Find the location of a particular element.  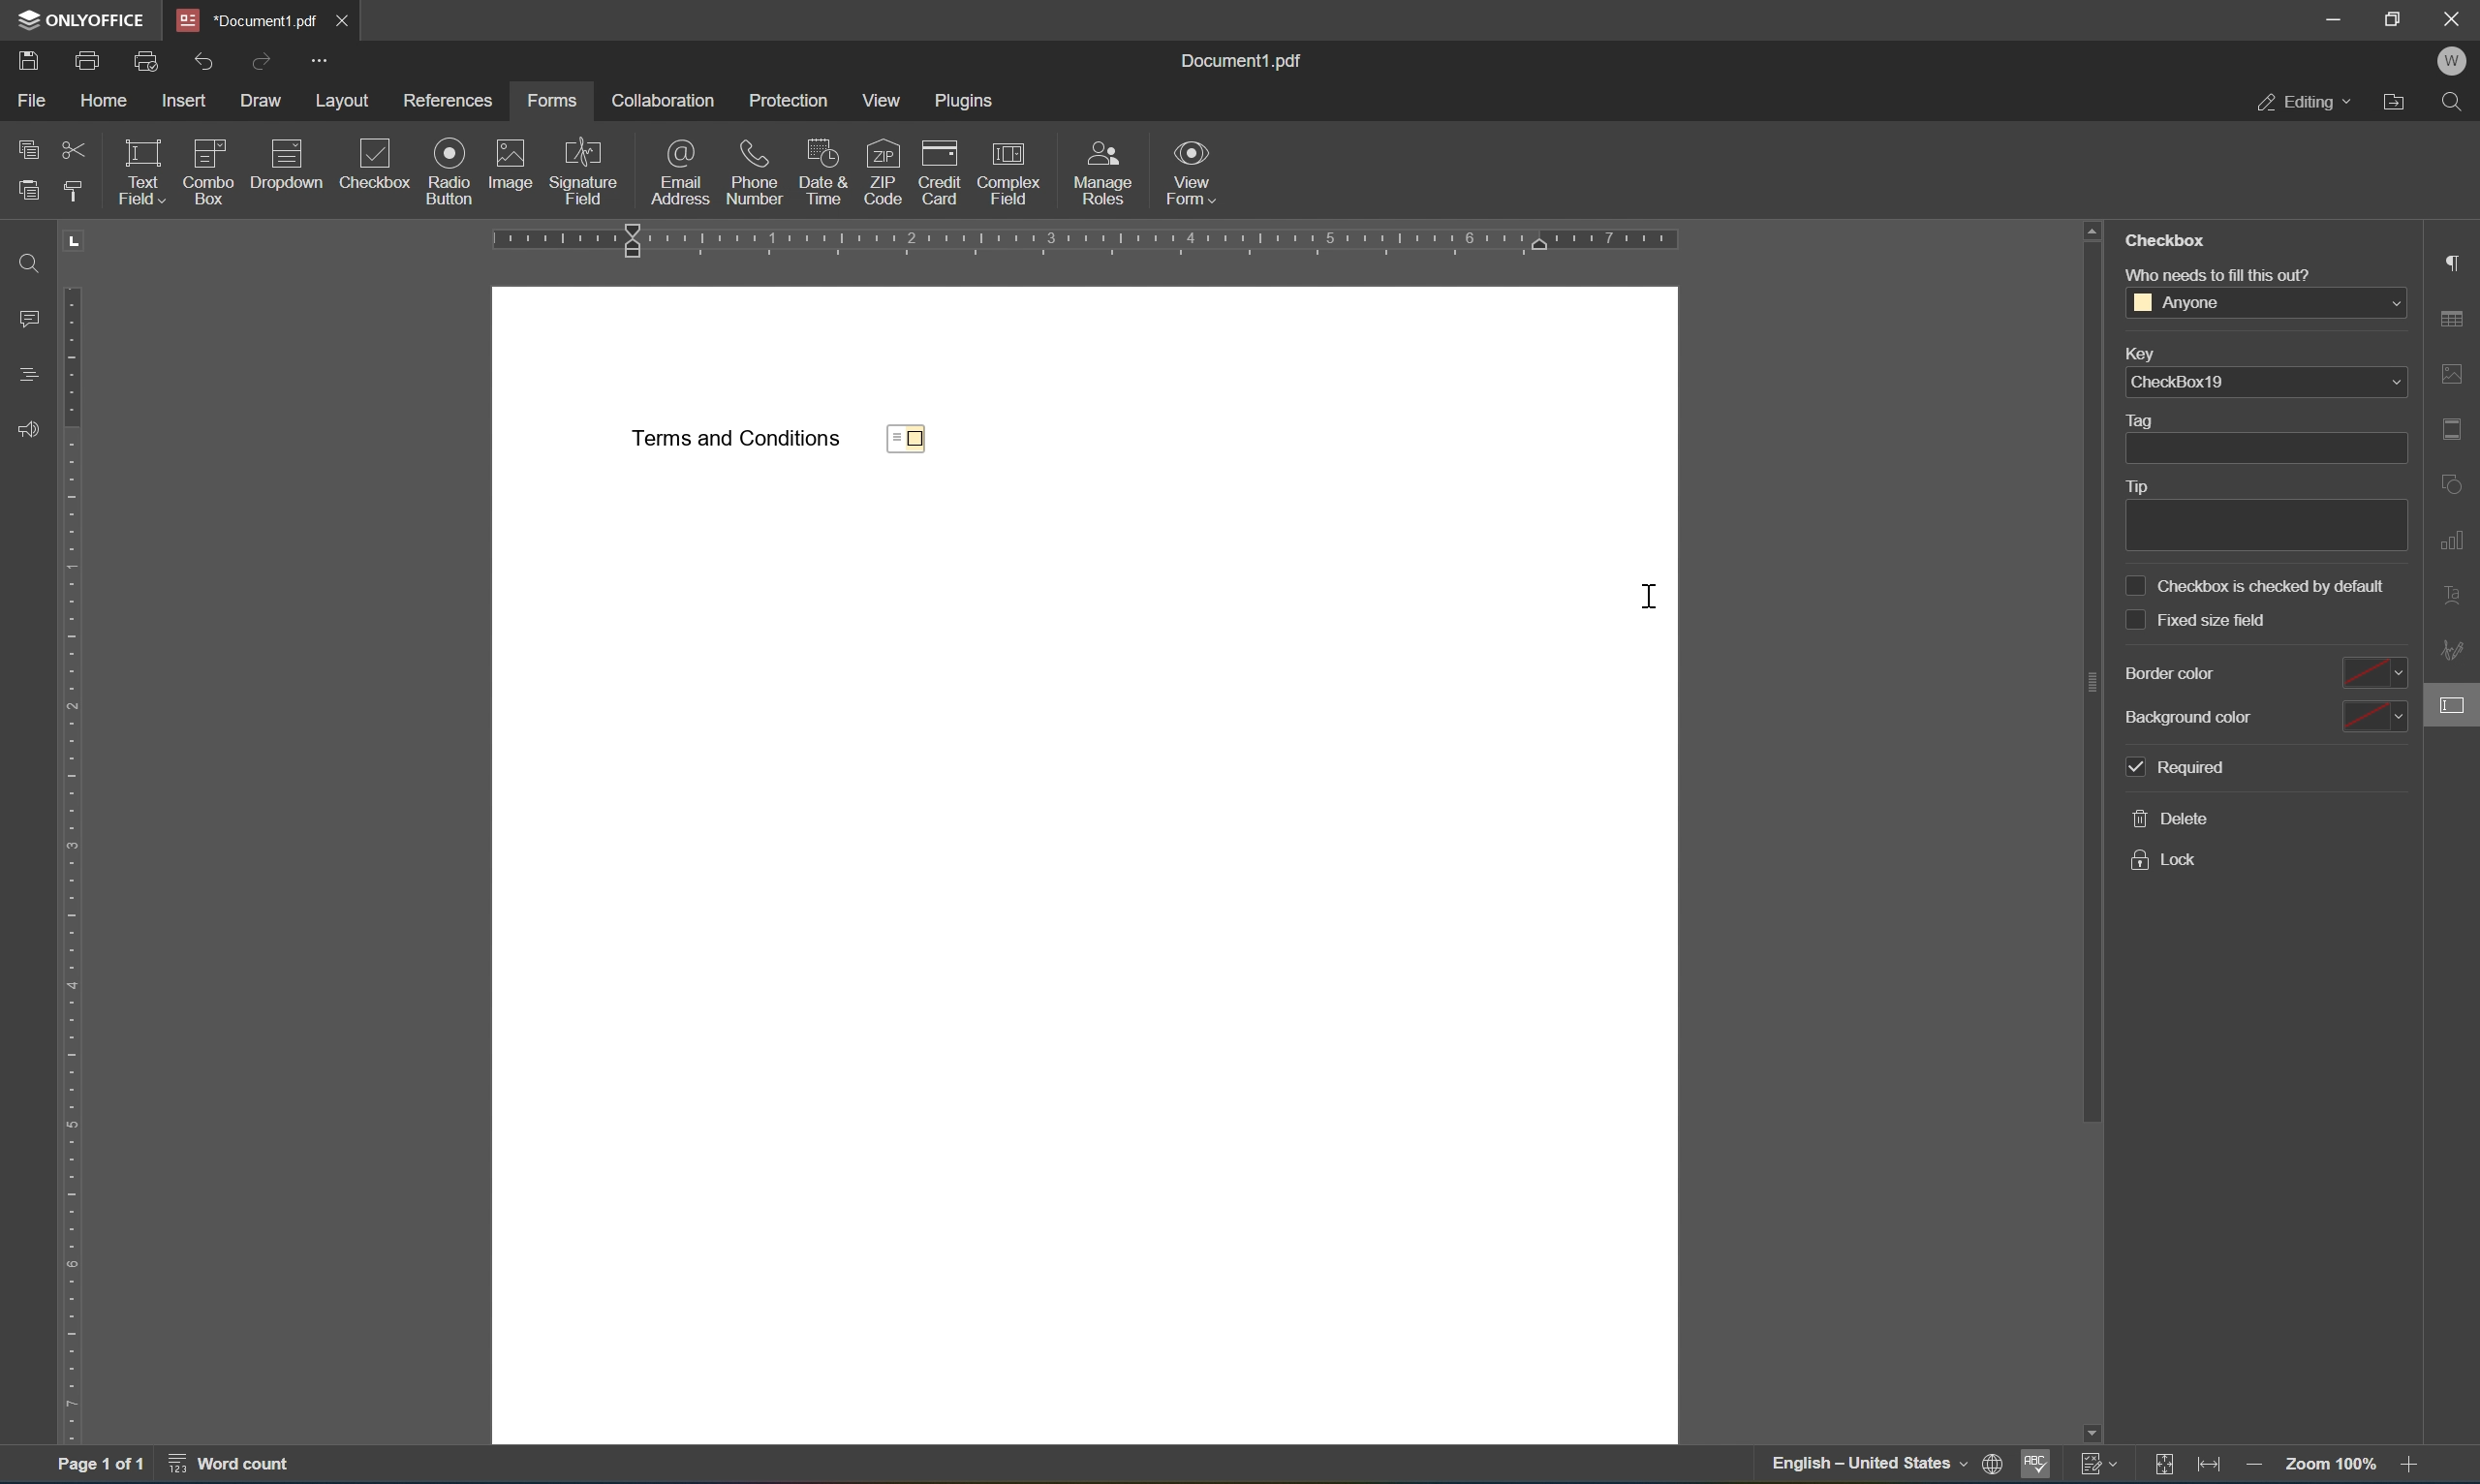

combo box is located at coordinates (208, 171).